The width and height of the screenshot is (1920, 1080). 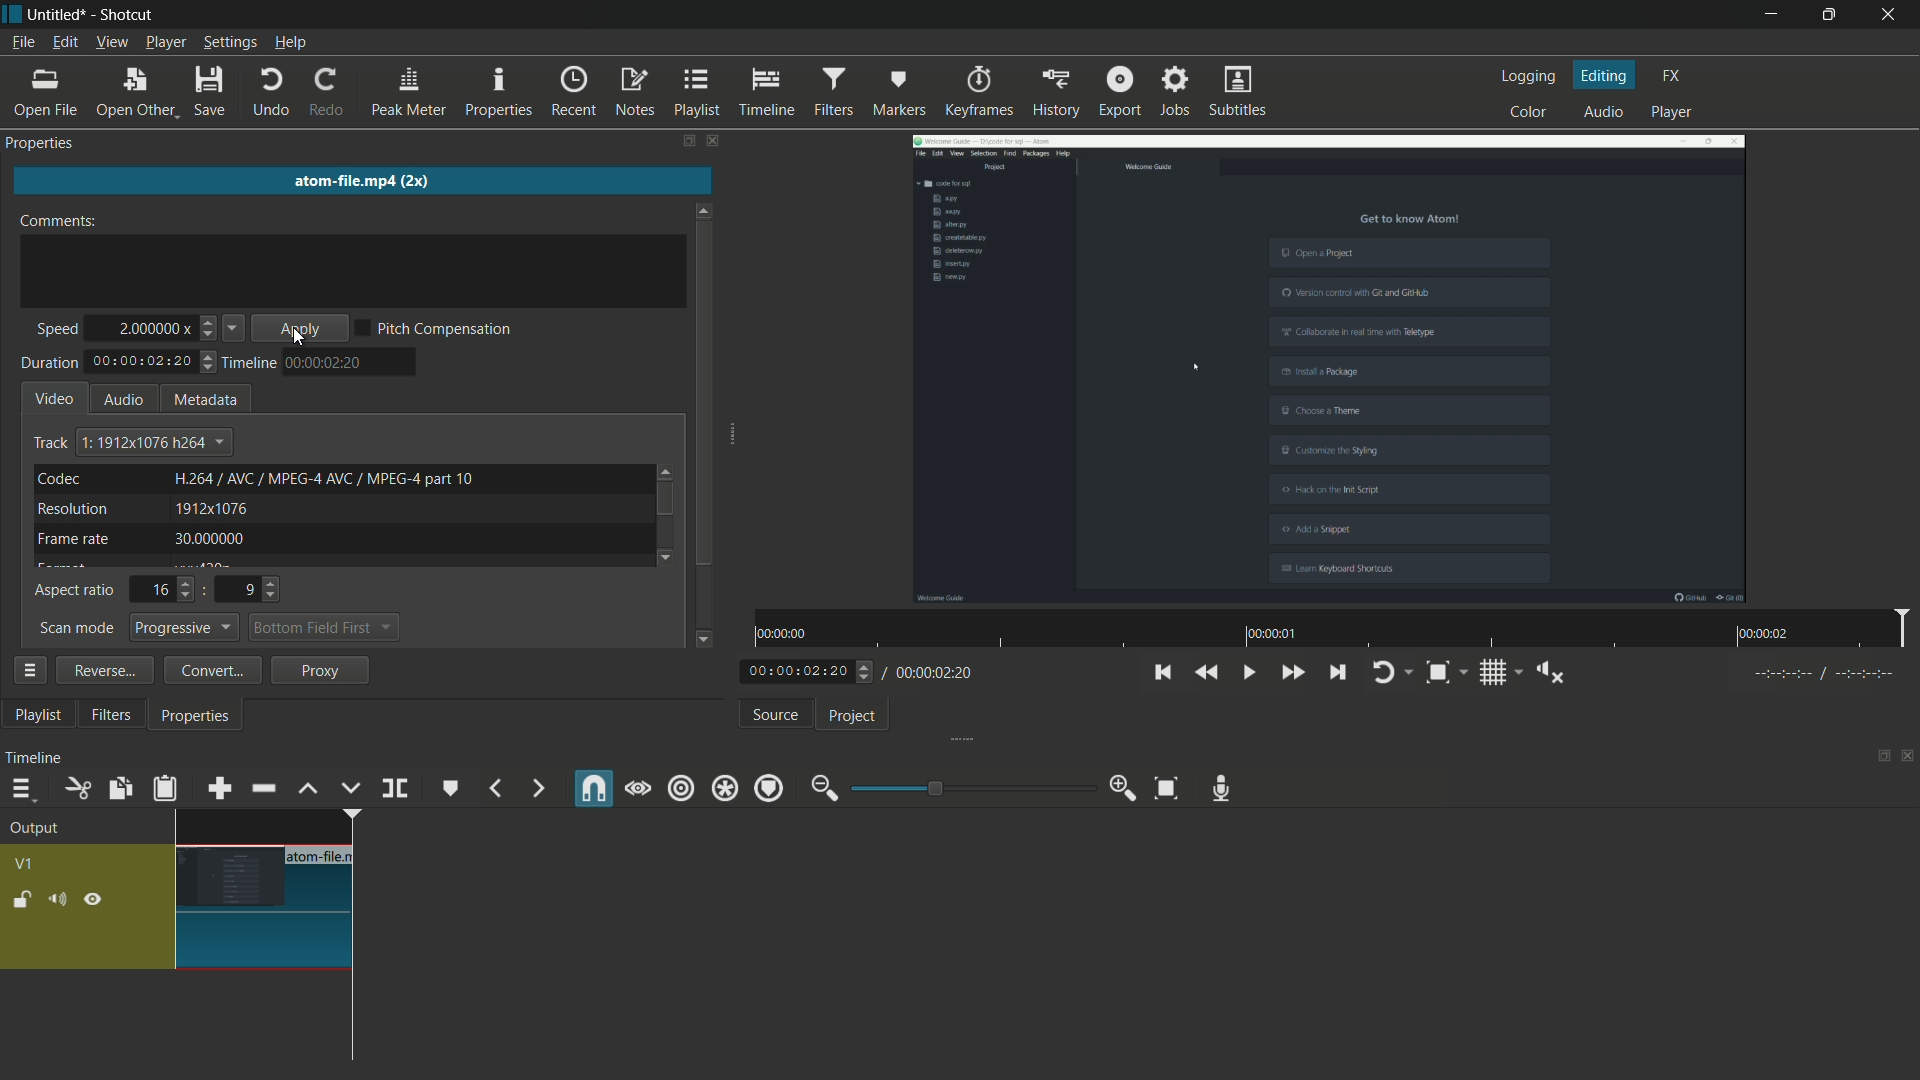 What do you see at coordinates (211, 320) in the screenshot?
I see `increase` at bounding box center [211, 320].